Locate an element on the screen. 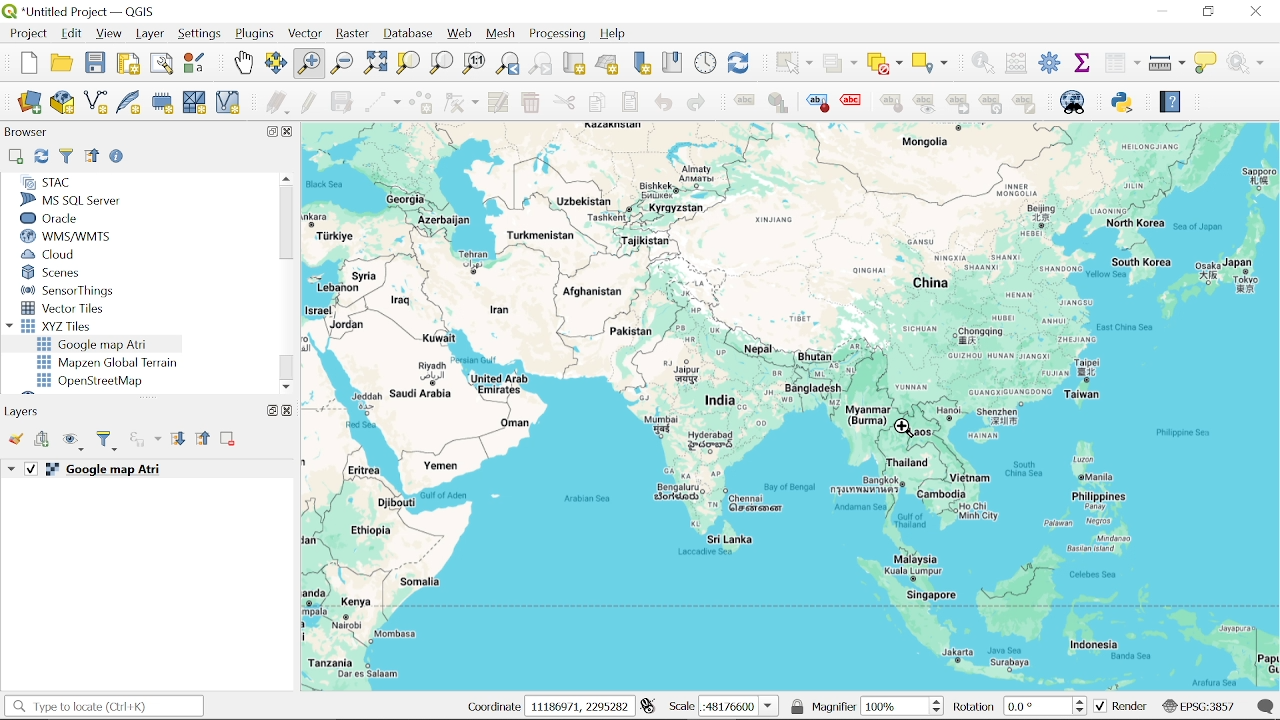  Scenes is located at coordinates (69, 273).